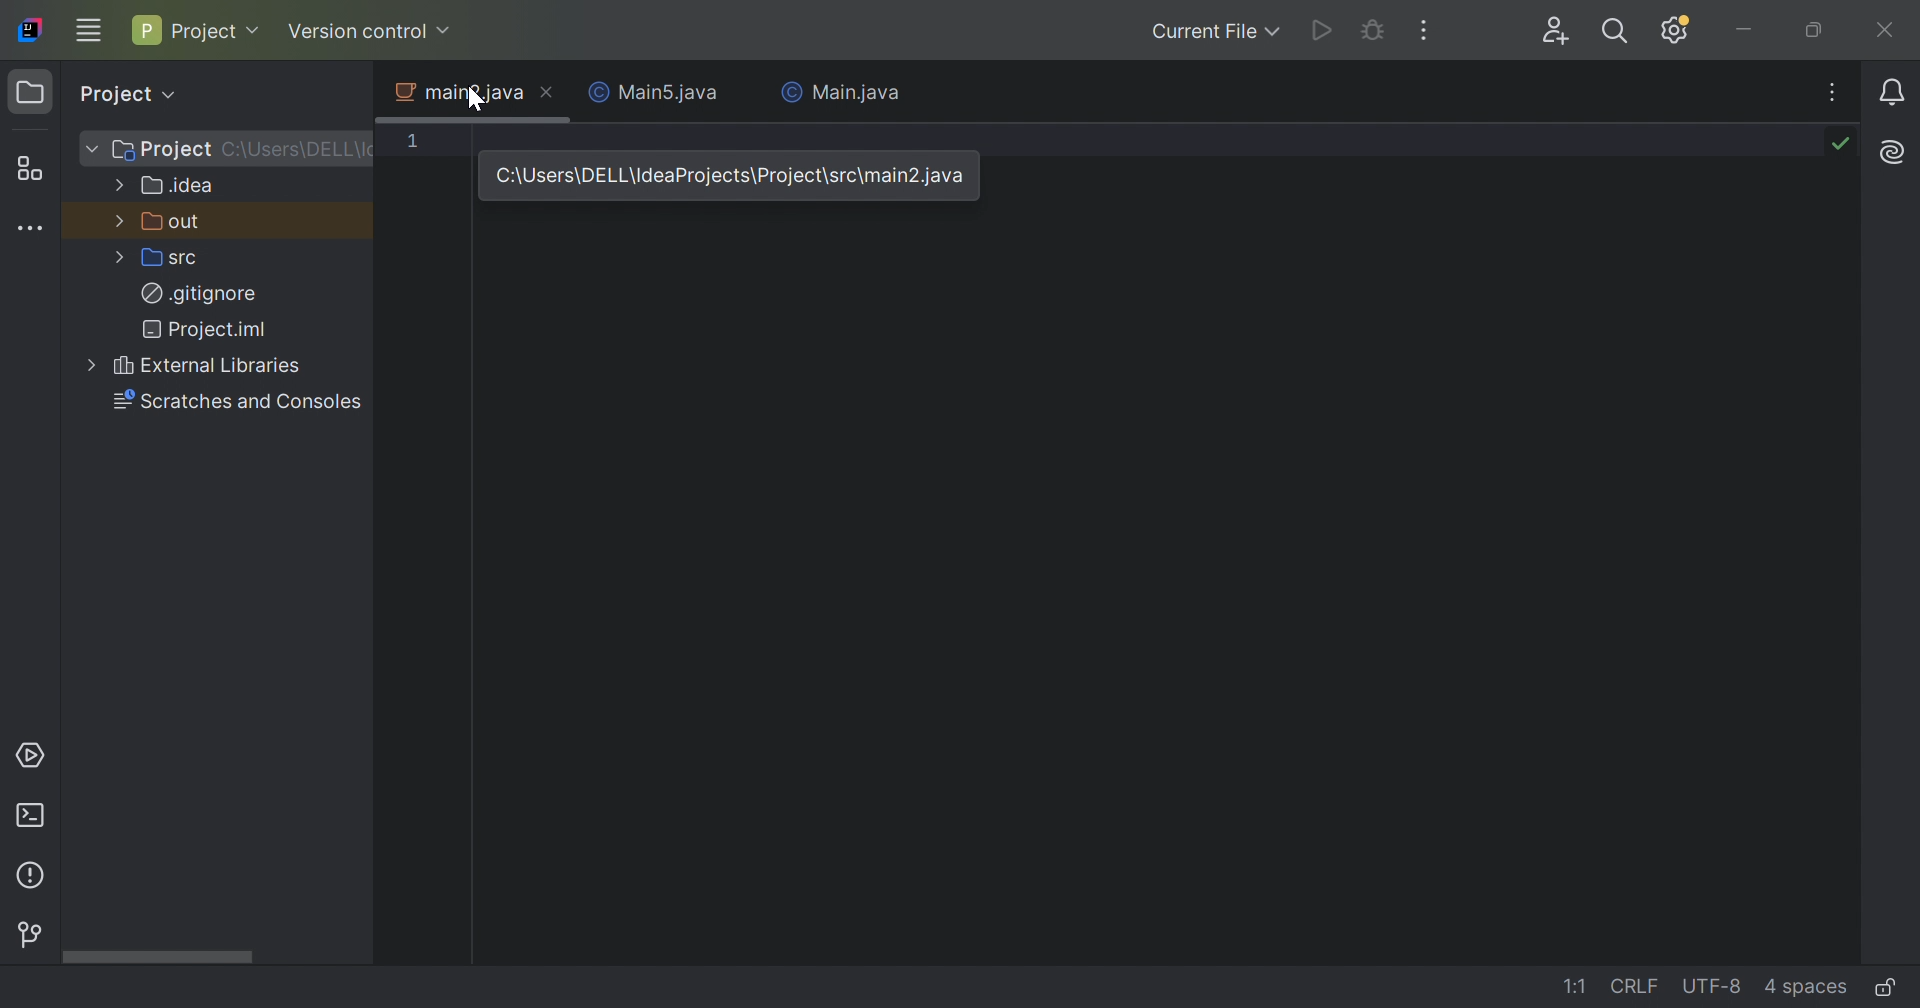  What do you see at coordinates (28, 90) in the screenshot?
I see `Project icon` at bounding box center [28, 90].